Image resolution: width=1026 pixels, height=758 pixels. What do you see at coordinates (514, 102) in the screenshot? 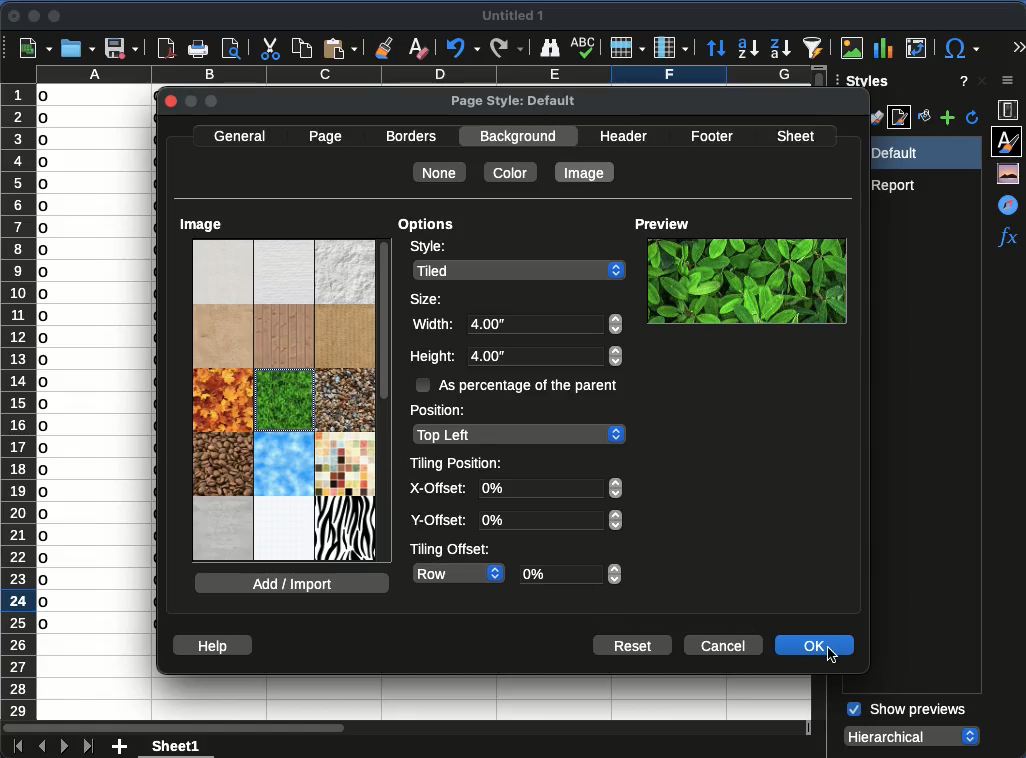
I see `page style default` at bounding box center [514, 102].